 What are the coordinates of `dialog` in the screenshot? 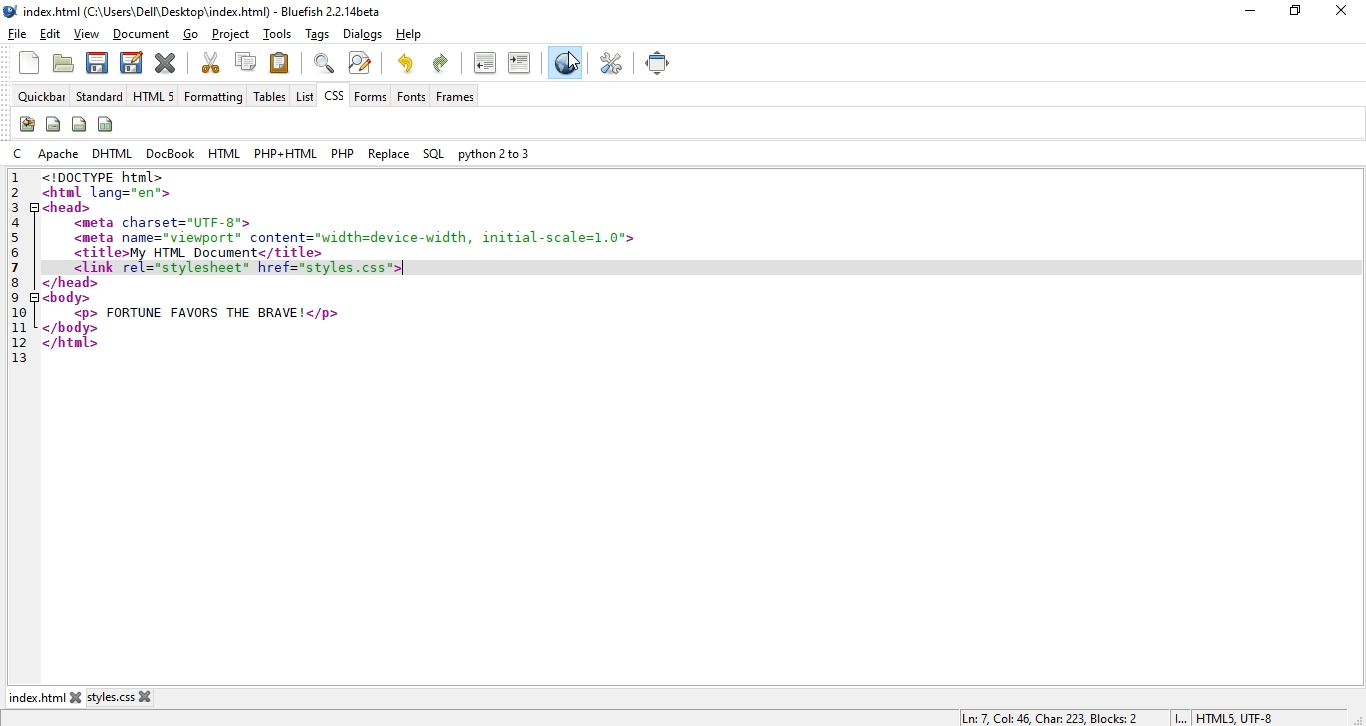 It's located at (362, 34).